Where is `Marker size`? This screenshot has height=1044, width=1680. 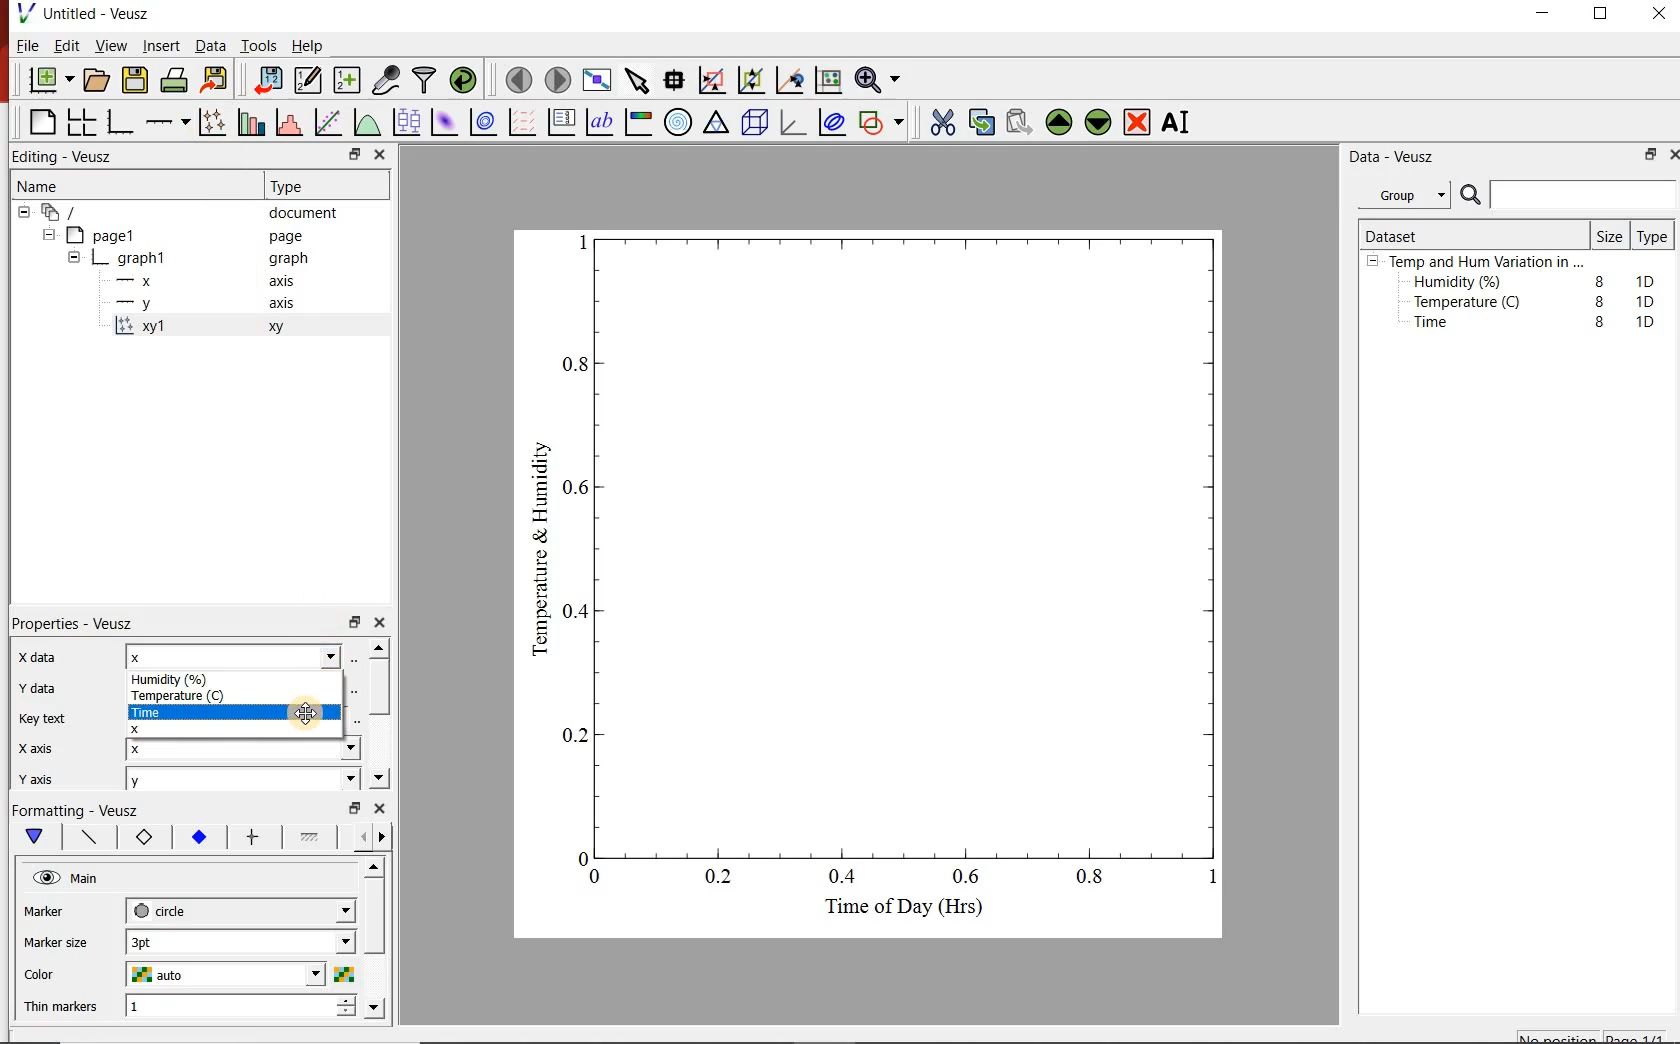 Marker size is located at coordinates (65, 940).